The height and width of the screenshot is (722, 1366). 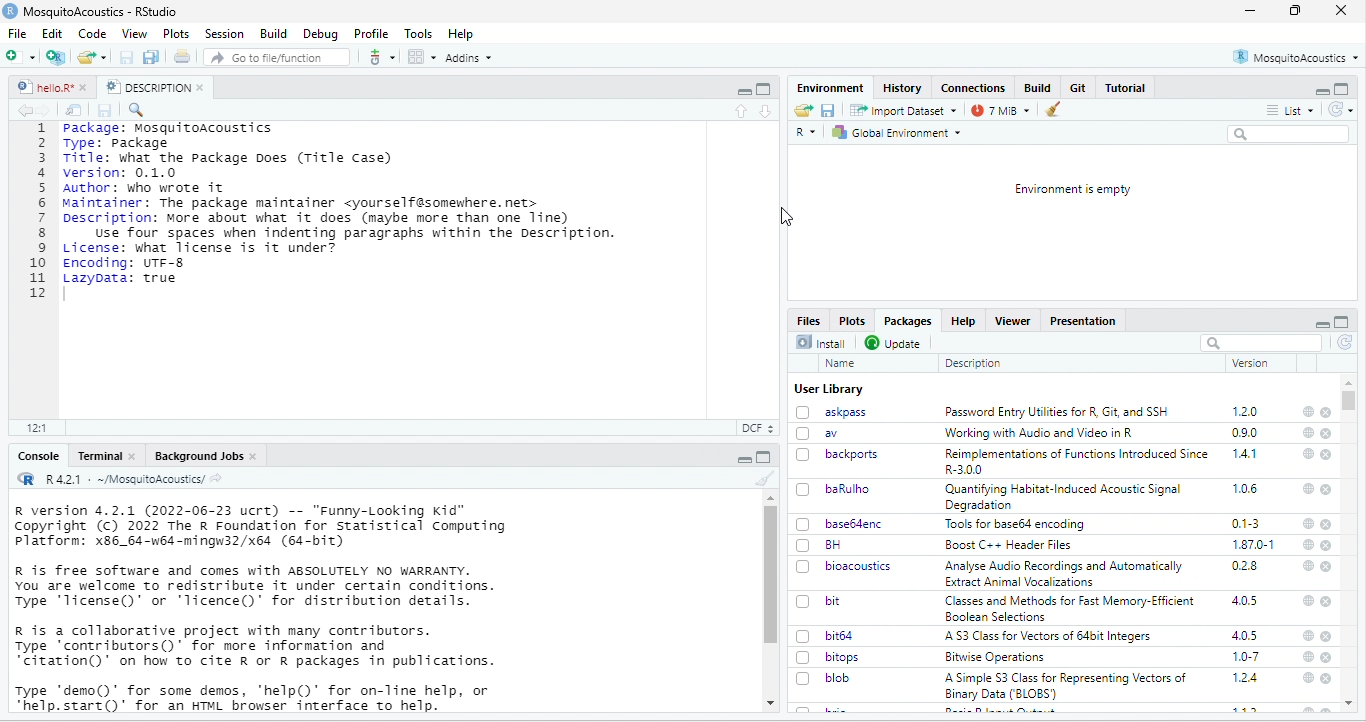 I want to click on backports, so click(x=840, y=454).